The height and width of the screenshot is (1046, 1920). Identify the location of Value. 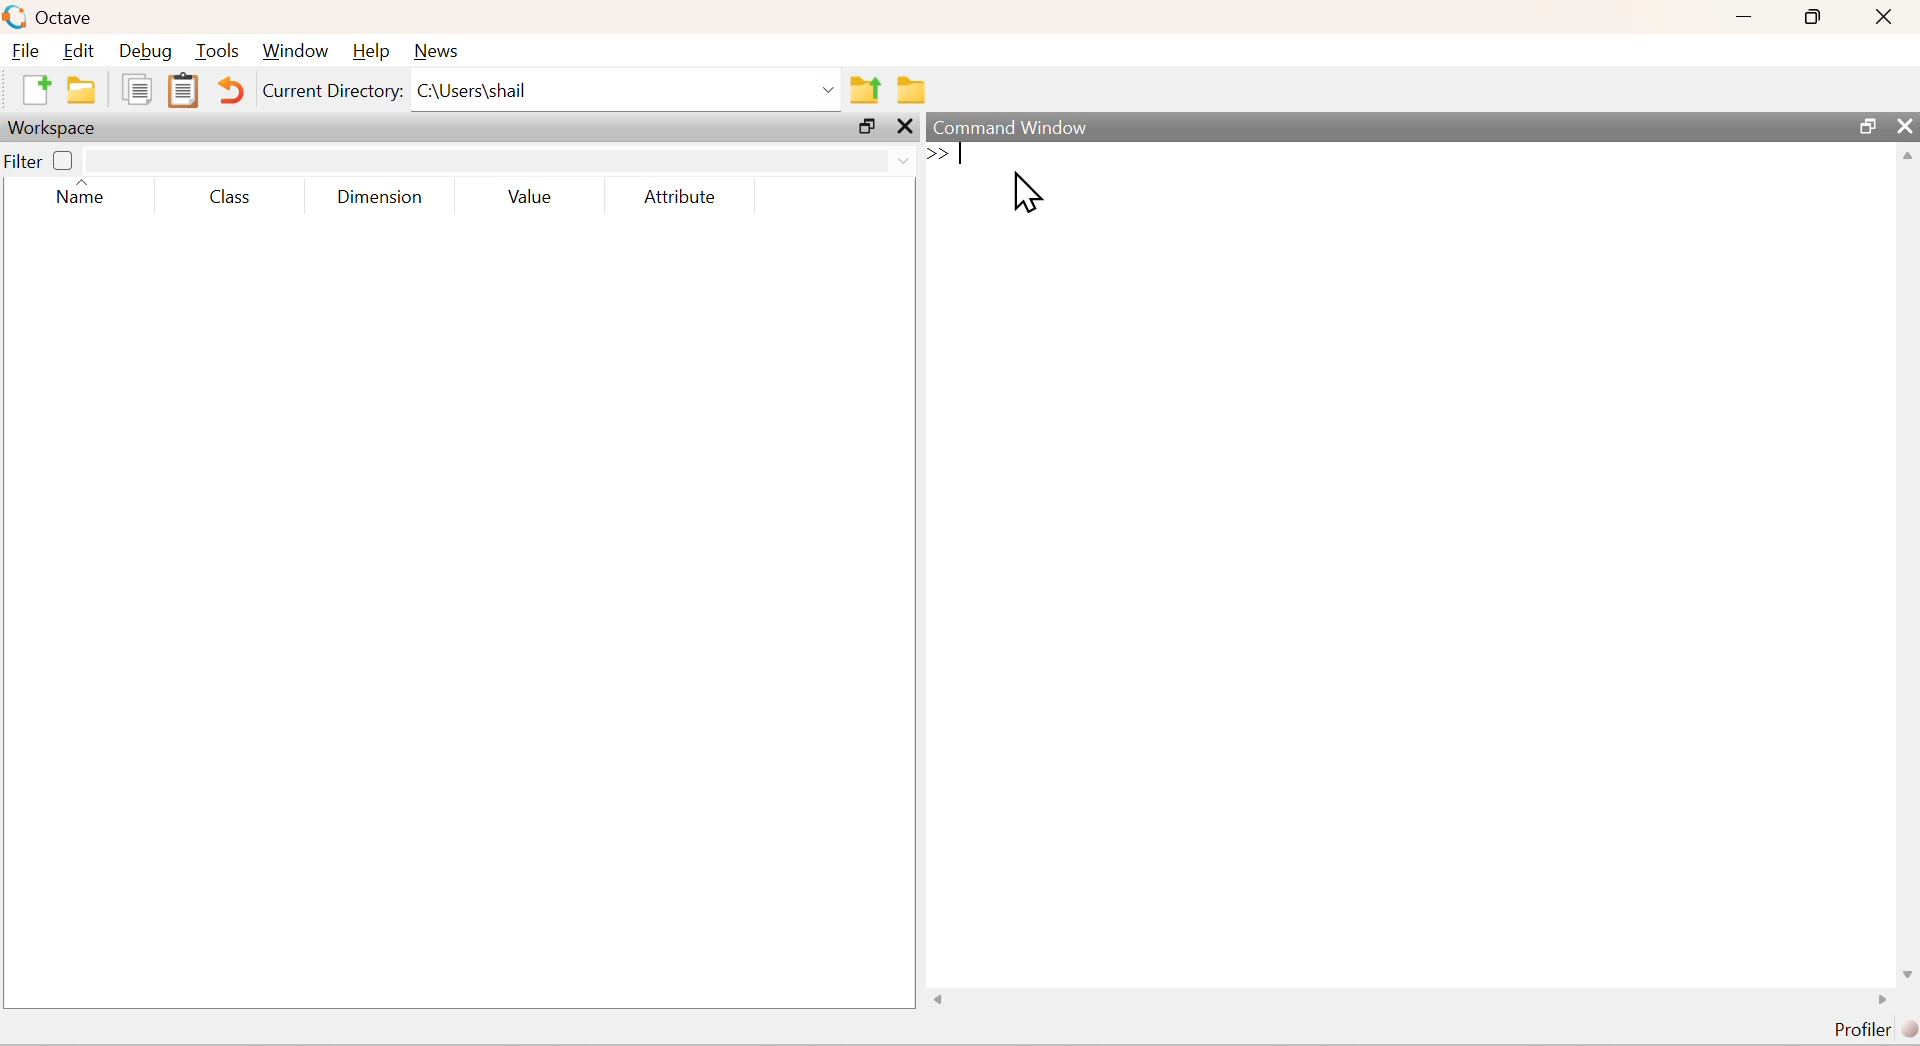
(533, 194).